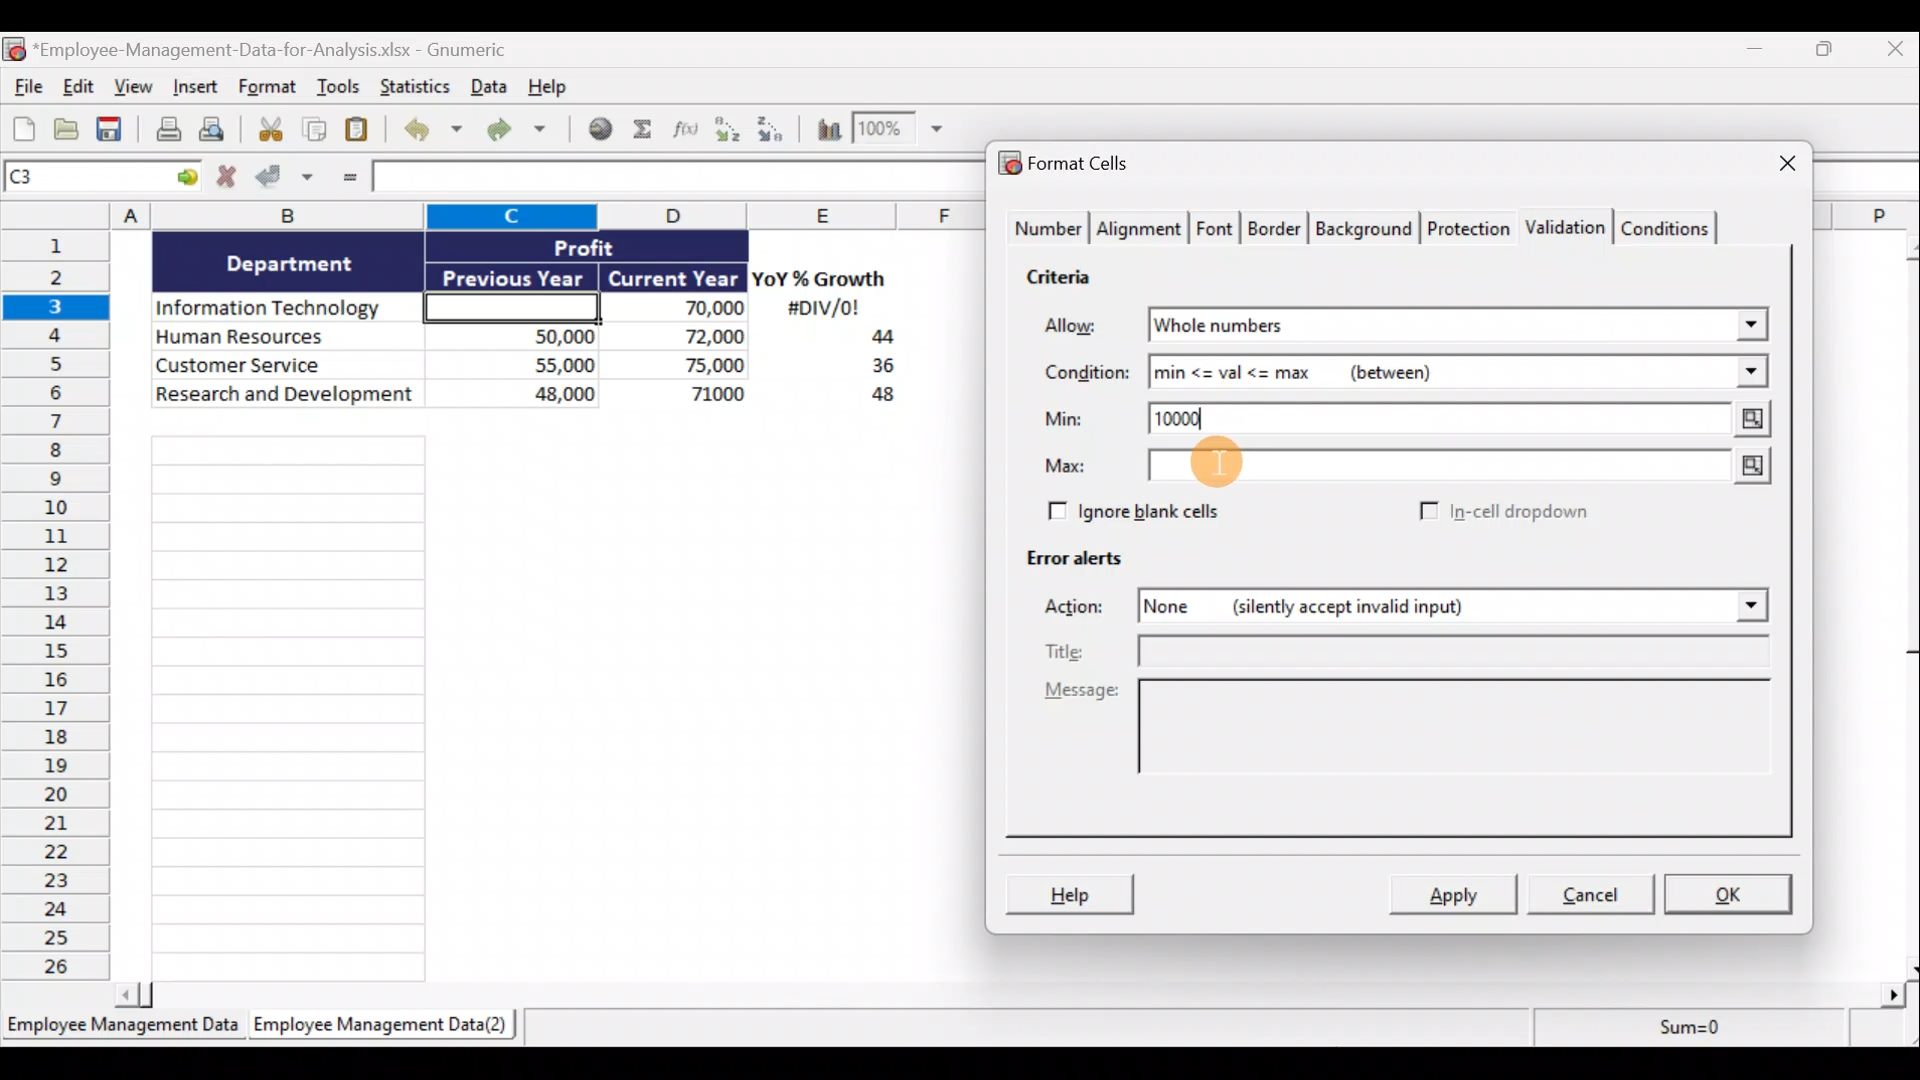  Describe the element at coordinates (377, 1028) in the screenshot. I see `Employee Management Data(2)` at that location.